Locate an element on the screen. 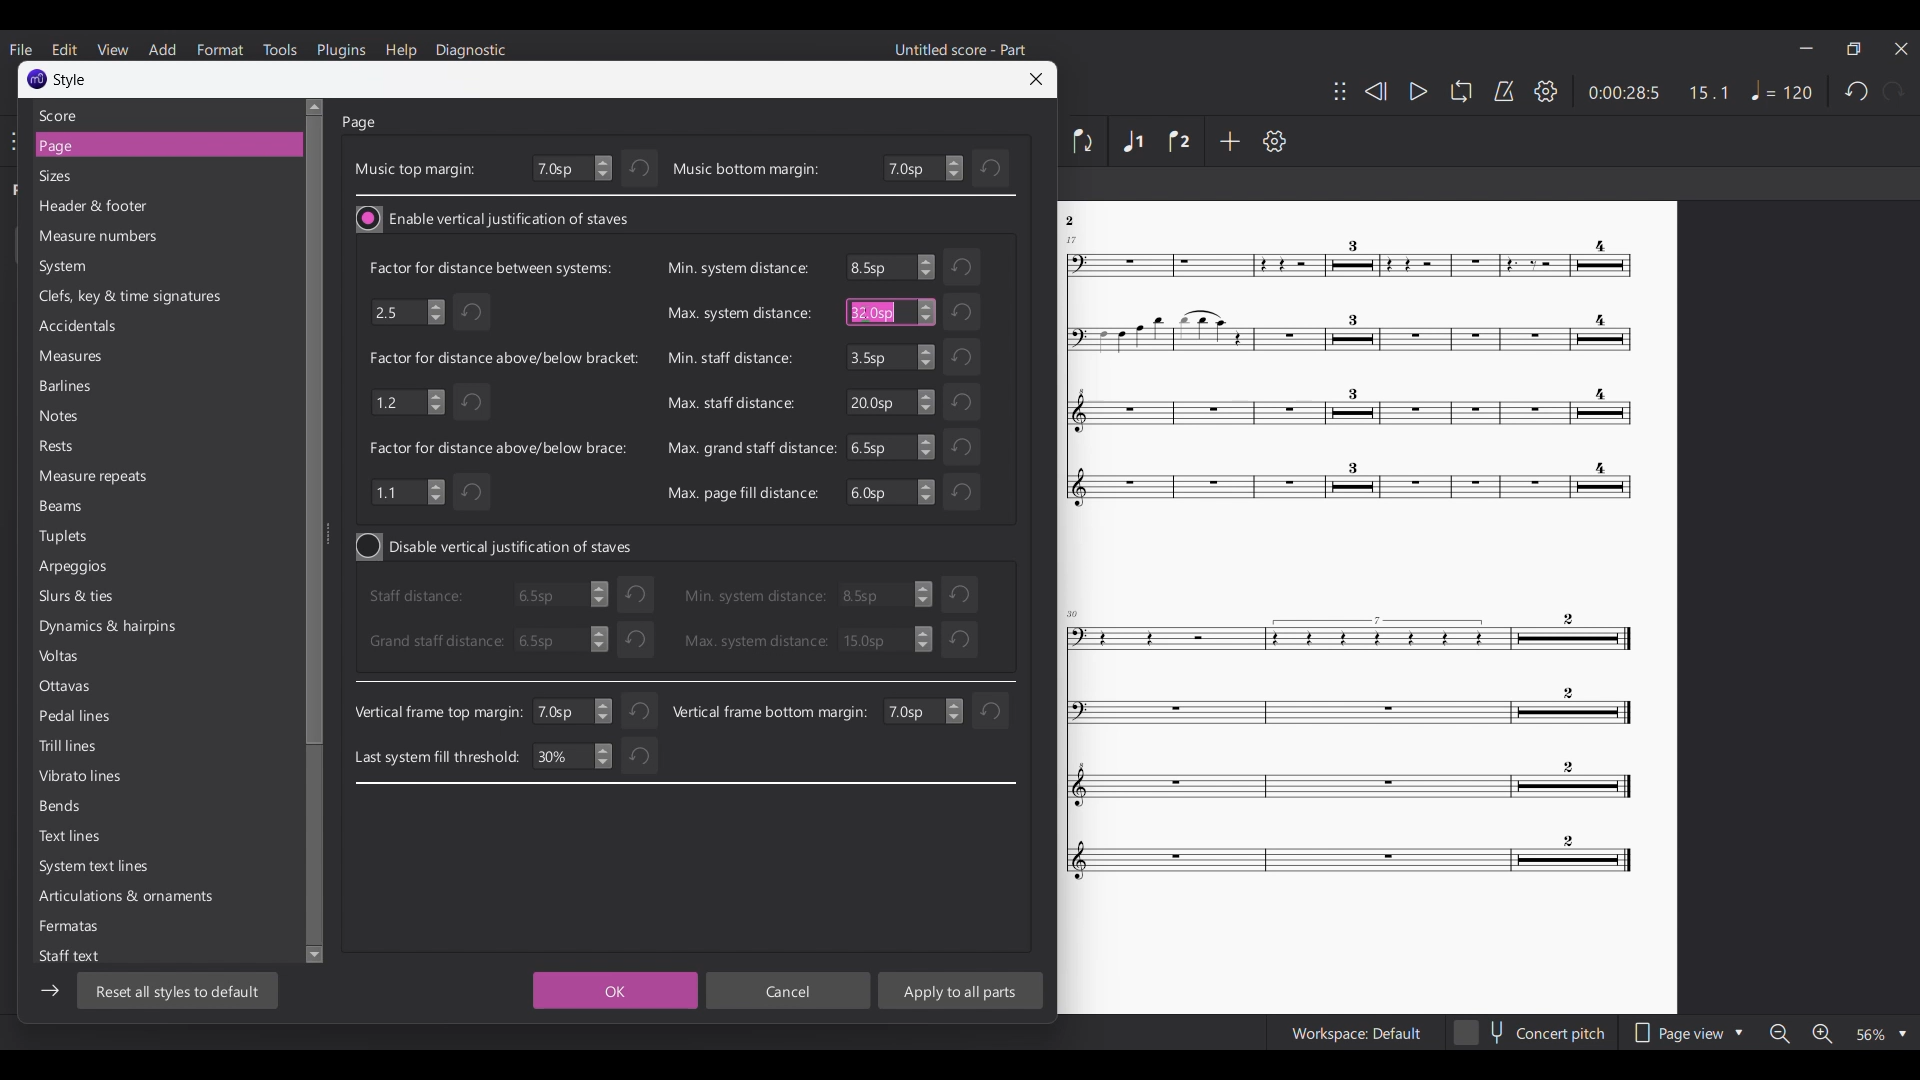 This screenshot has height=1080, width=1920. Beams is located at coordinates (96, 508).